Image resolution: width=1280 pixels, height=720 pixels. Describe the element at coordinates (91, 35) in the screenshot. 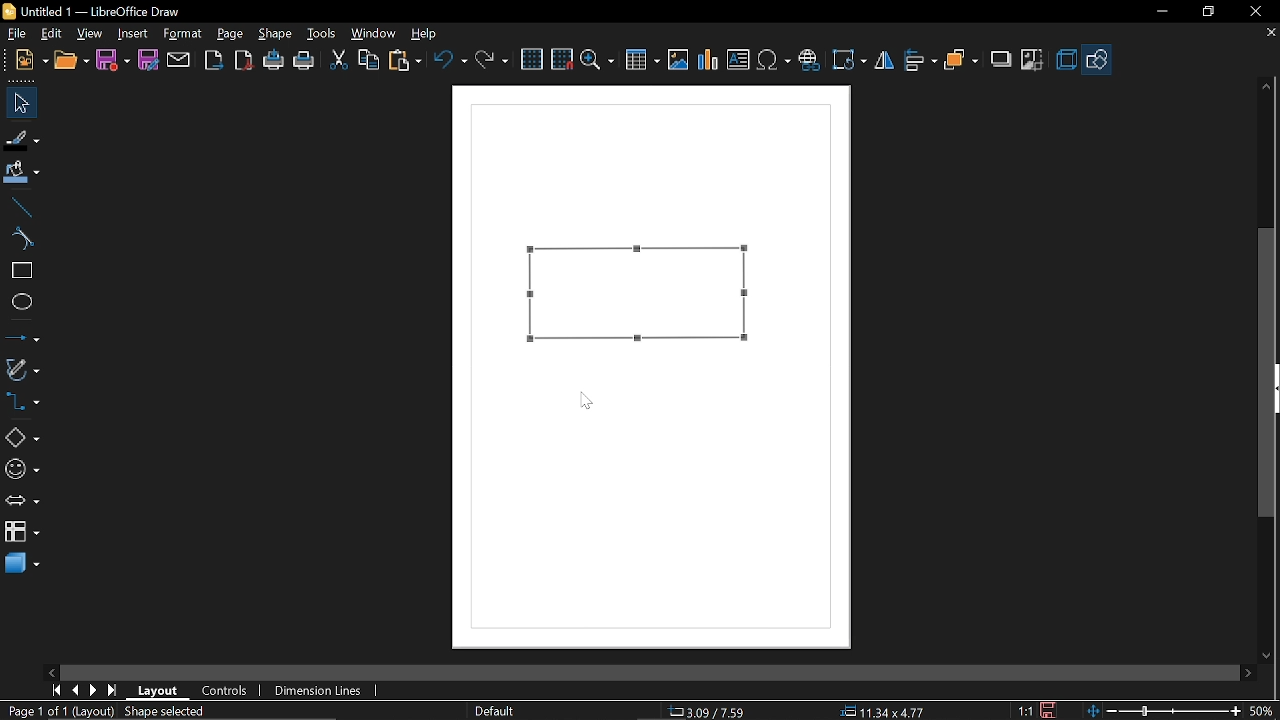

I see `view` at that location.